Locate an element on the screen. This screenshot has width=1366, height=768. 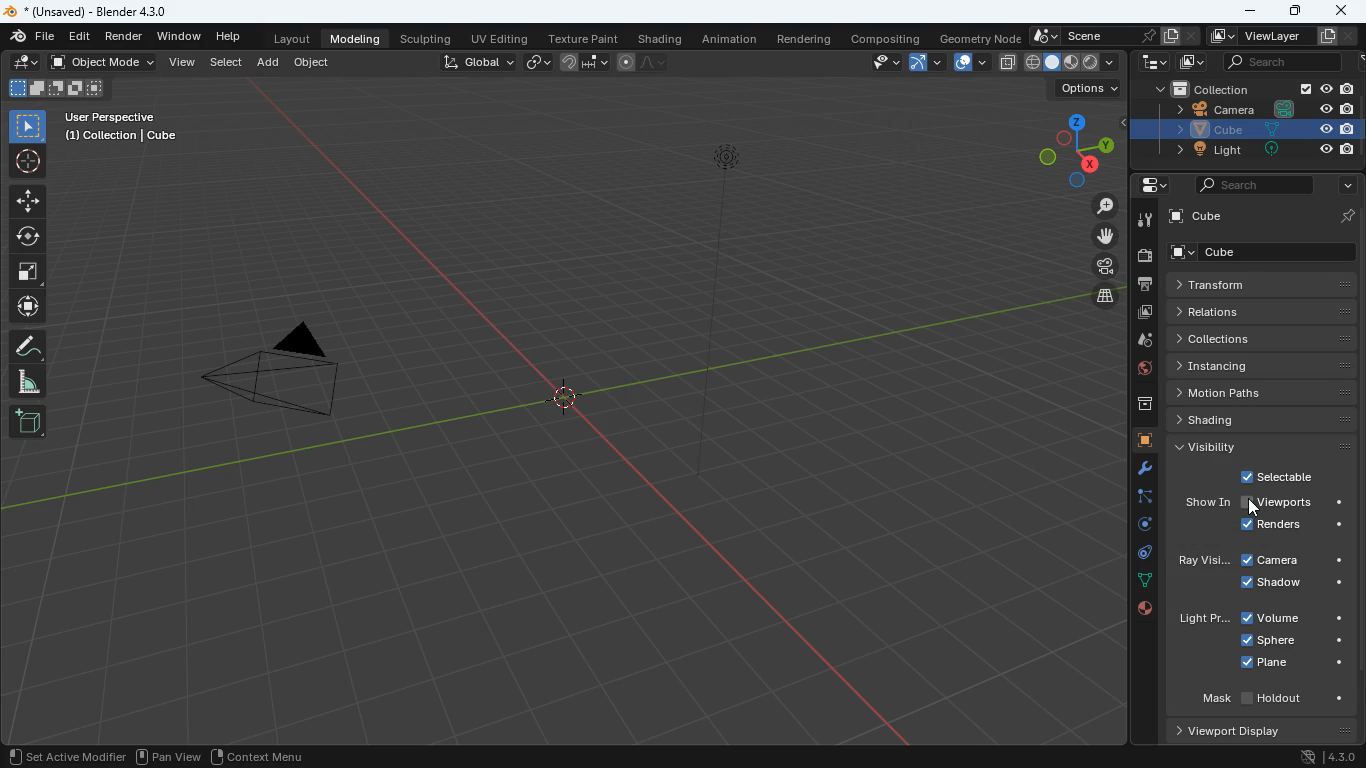
twist is located at coordinates (28, 238).